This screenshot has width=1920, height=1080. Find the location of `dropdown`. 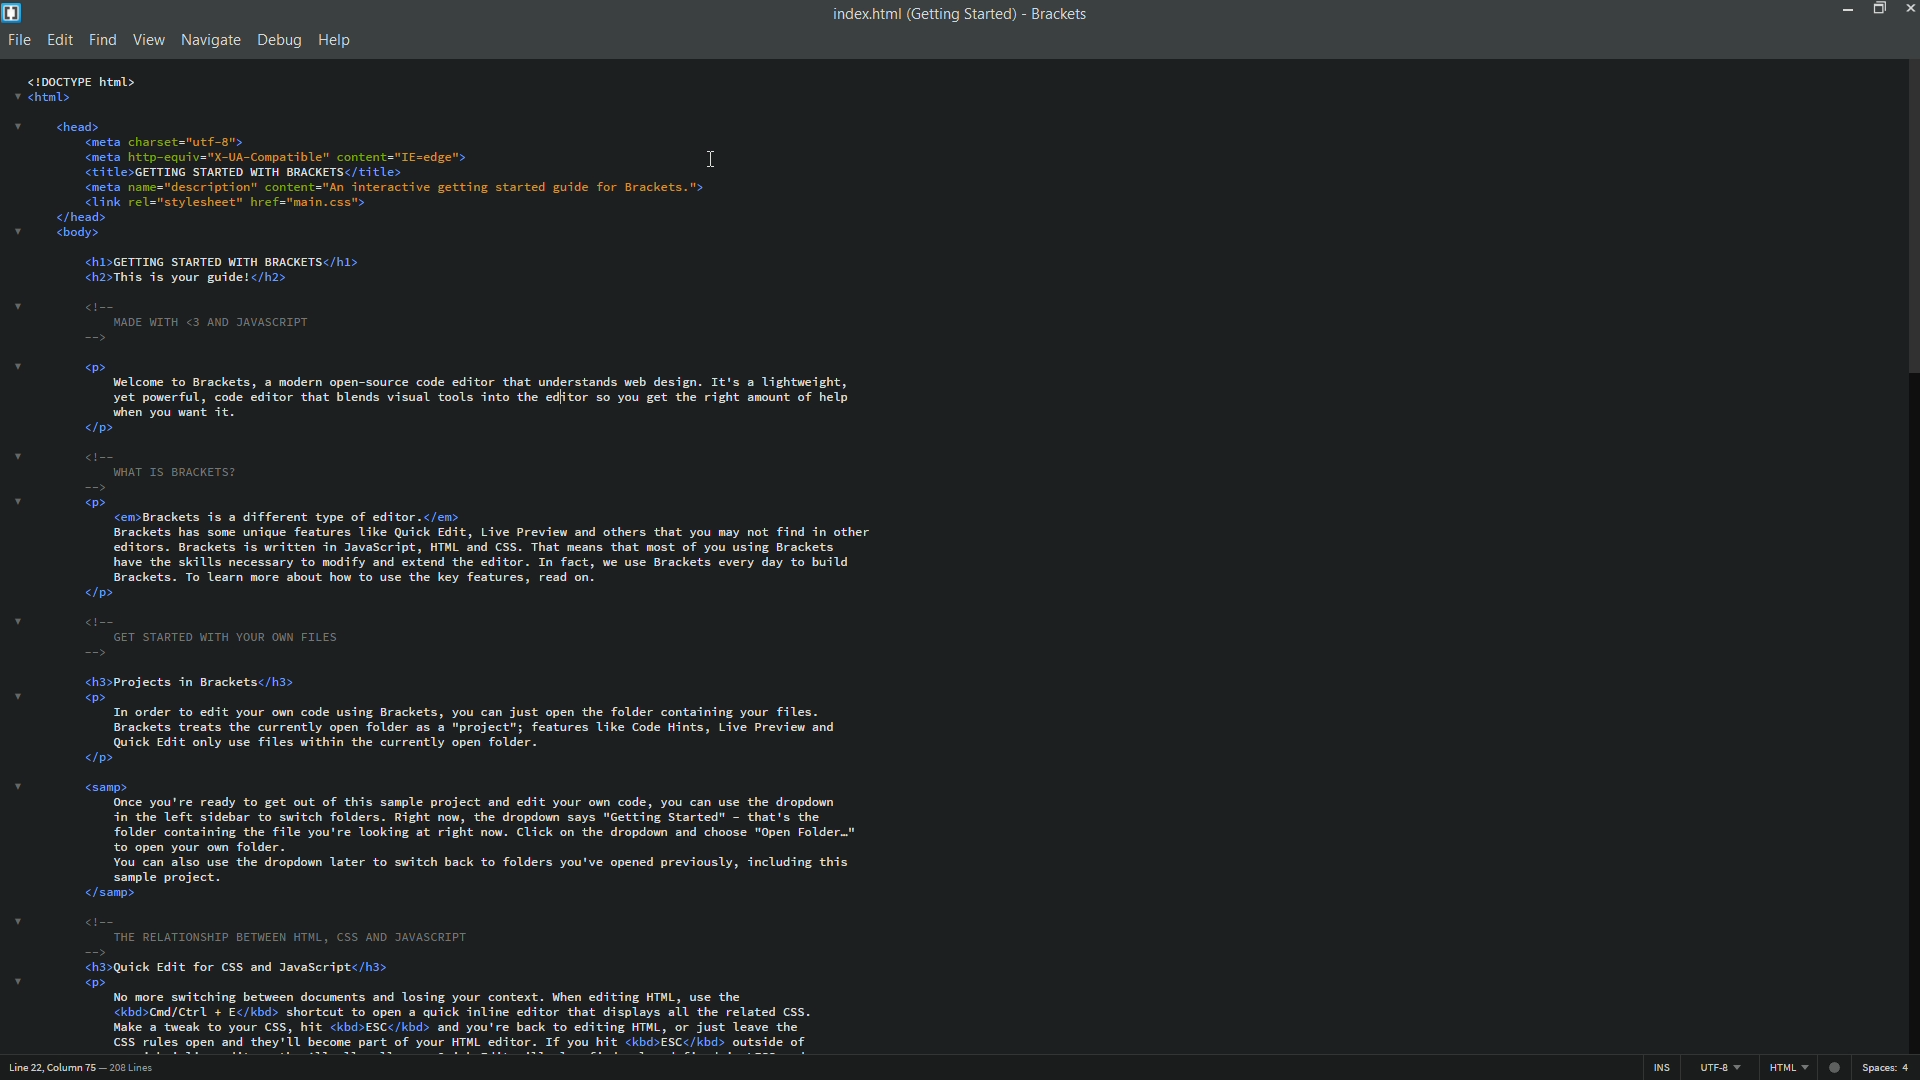

dropdown is located at coordinates (18, 696).